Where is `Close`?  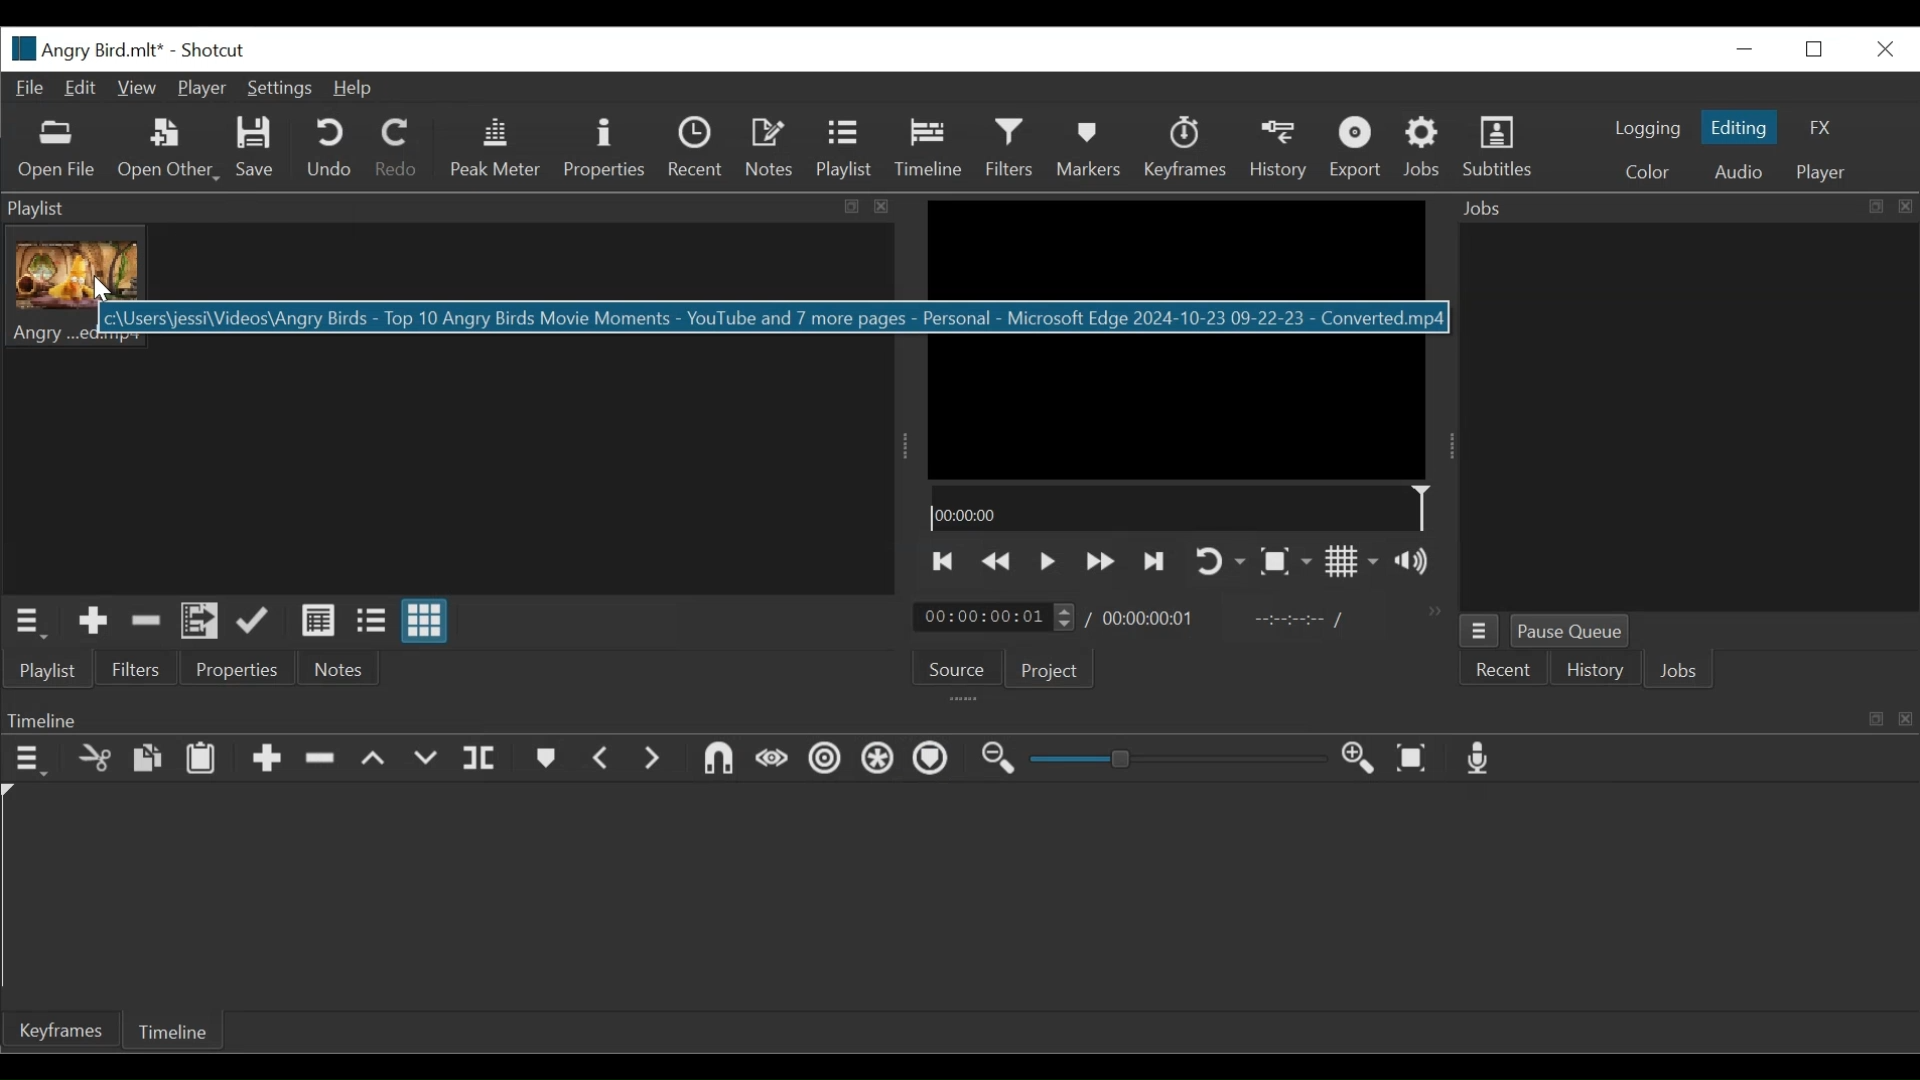 Close is located at coordinates (1886, 49).